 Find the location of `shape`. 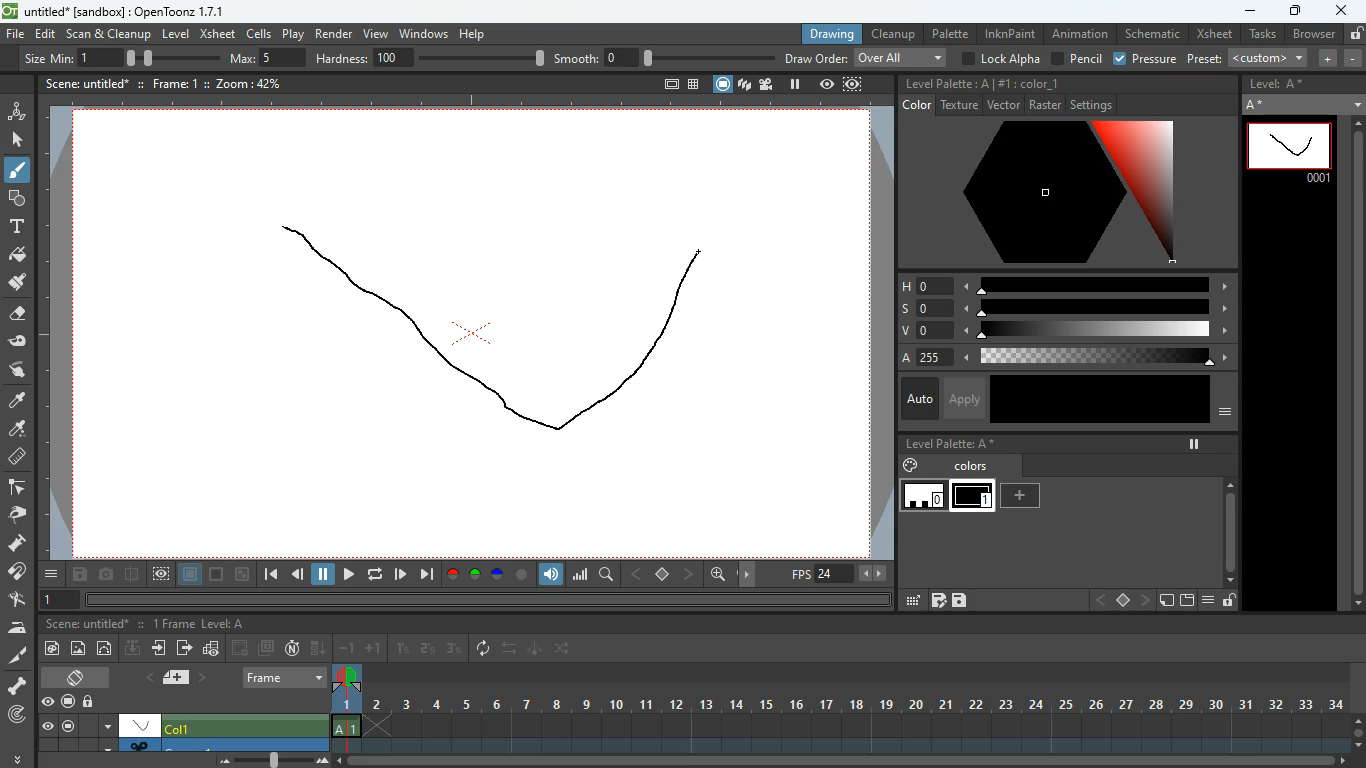

shape is located at coordinates (13, 197).